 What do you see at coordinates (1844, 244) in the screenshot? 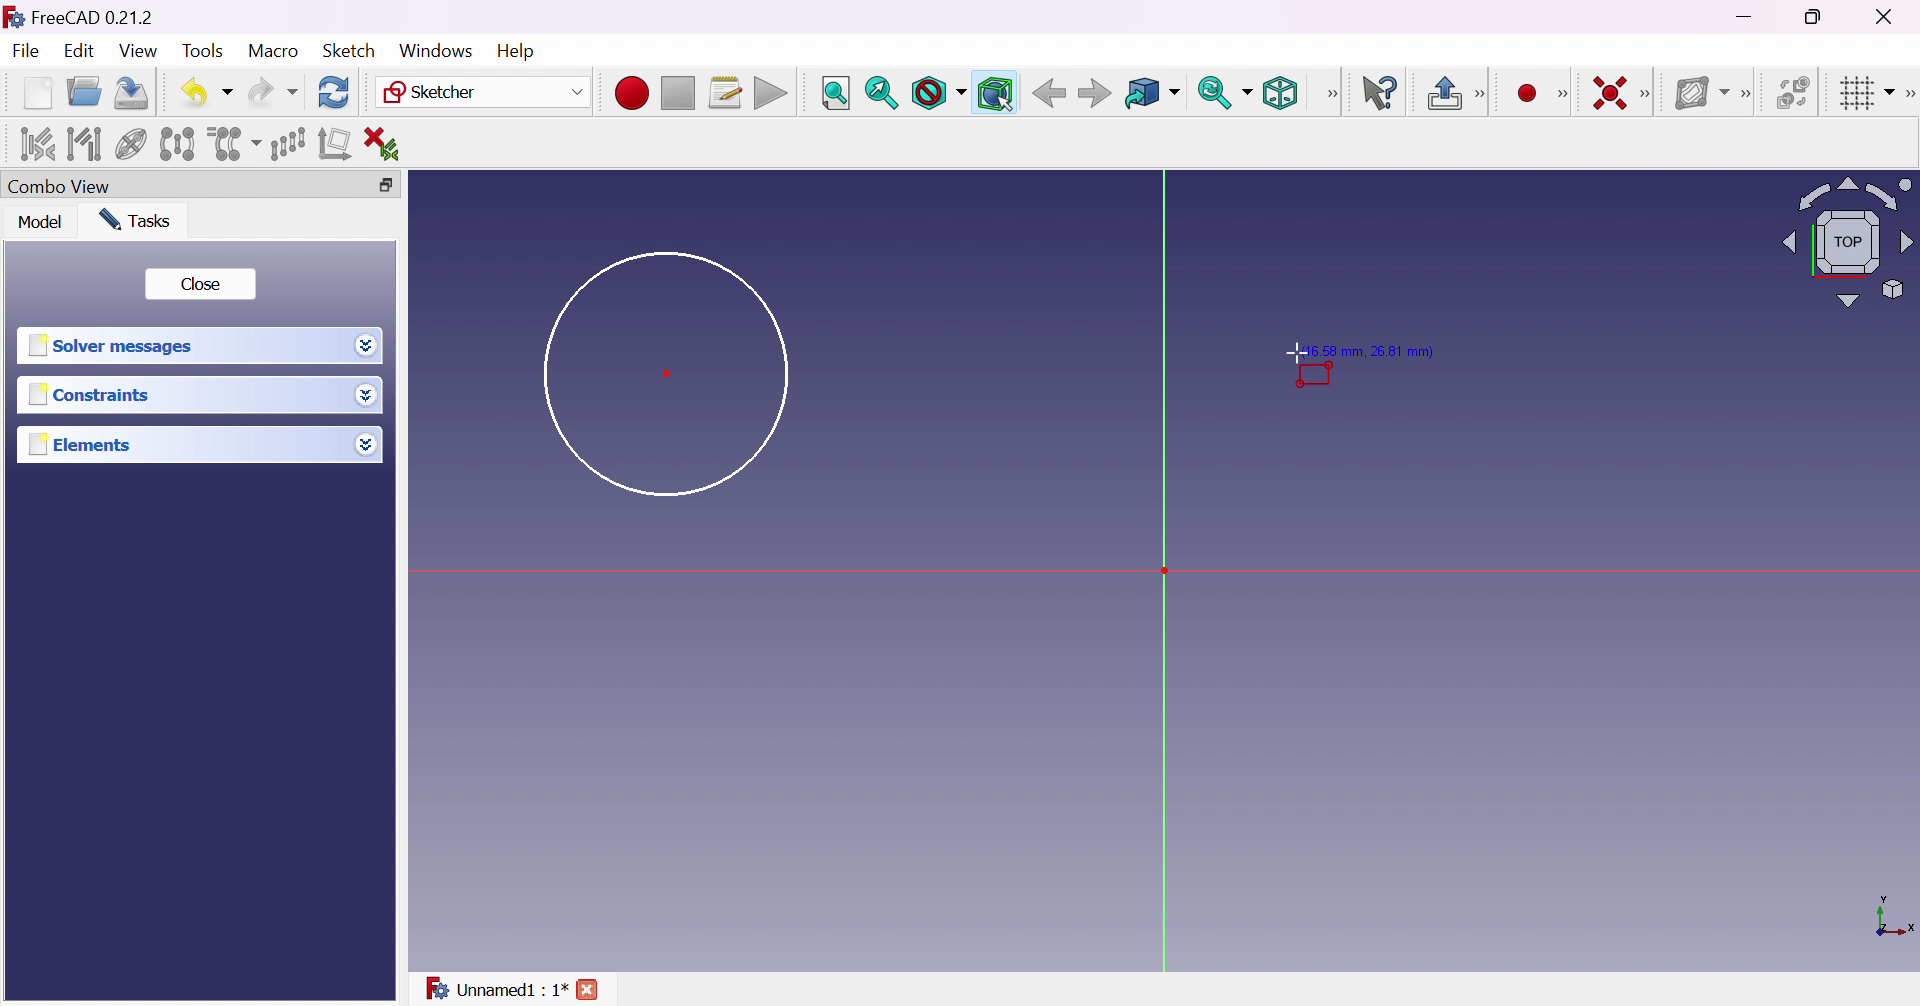
I see `Viewing angle` at bounding box center [1844, 244].